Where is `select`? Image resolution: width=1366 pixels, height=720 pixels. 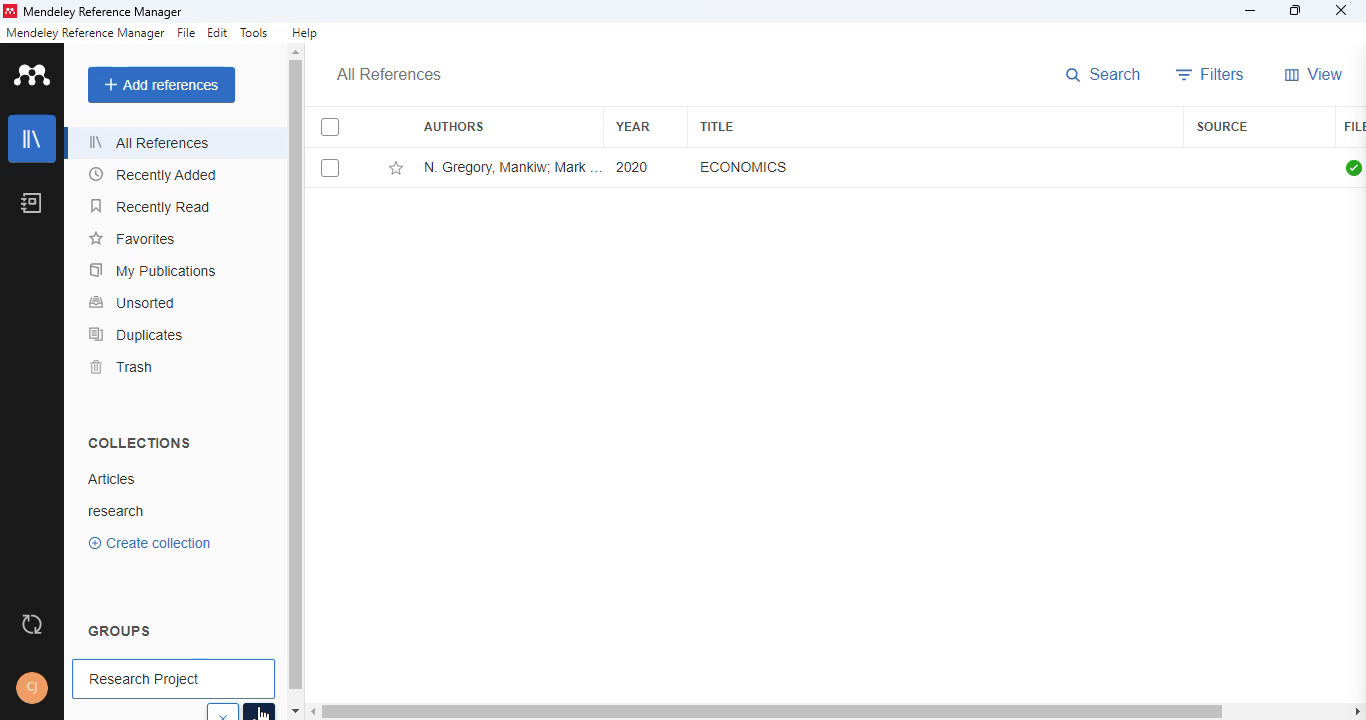 select is located at coordinates (331, 127).